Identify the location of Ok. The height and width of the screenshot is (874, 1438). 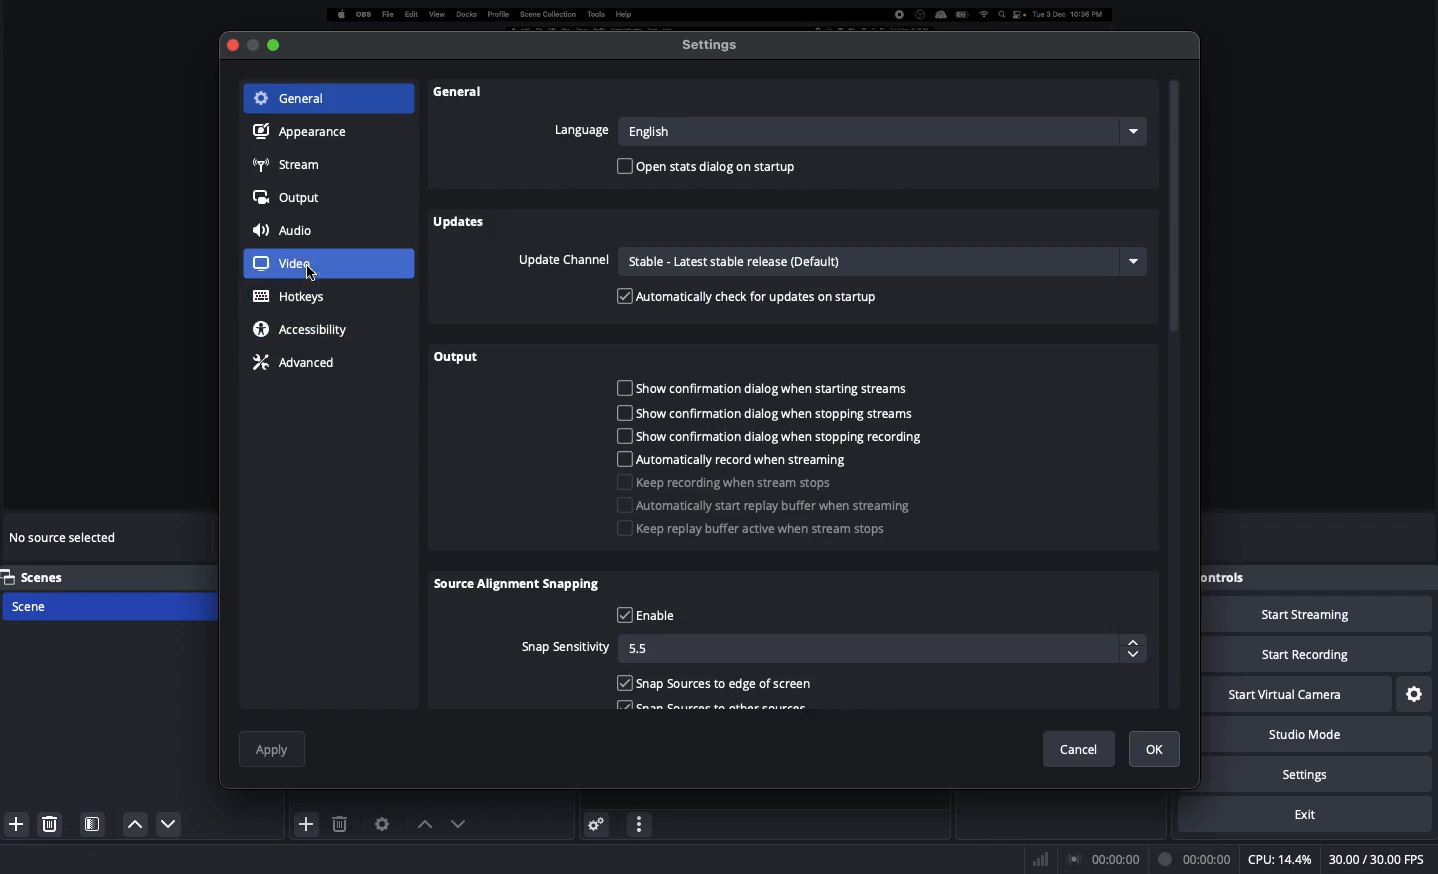
(1156, 749).